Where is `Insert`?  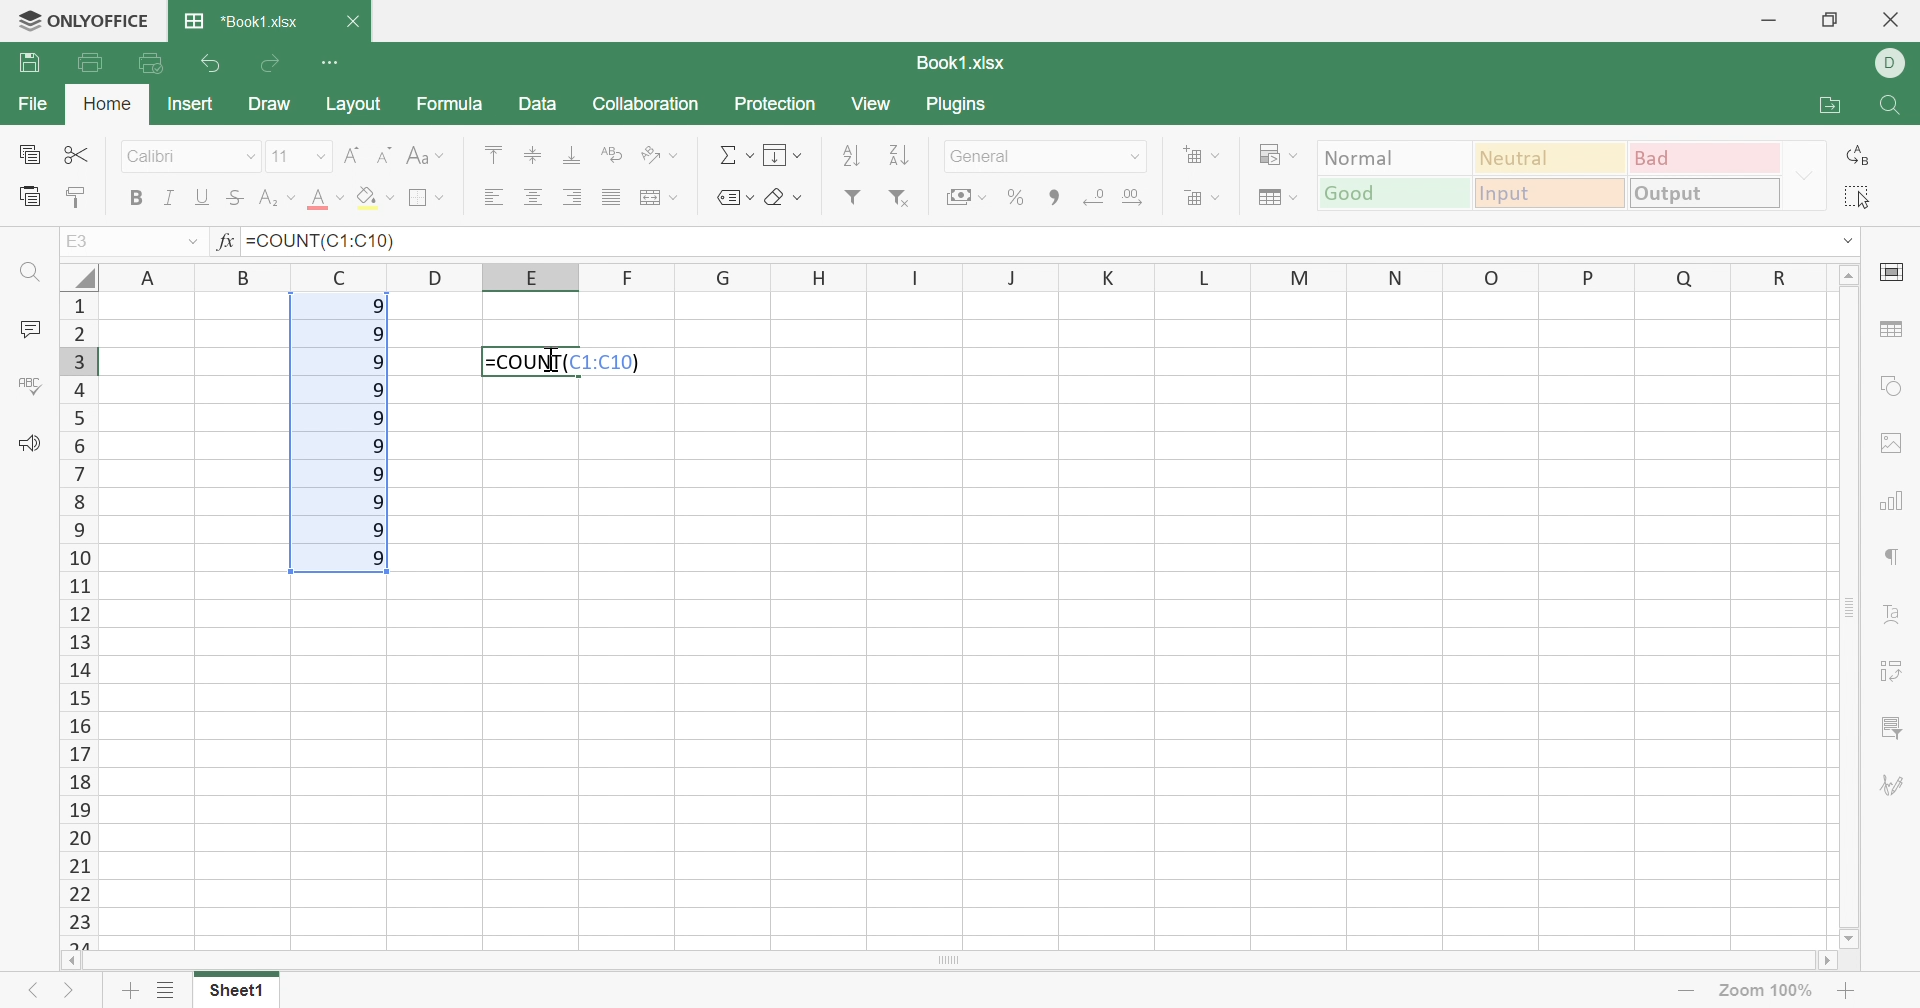
Insert is located at coordinates (193, 105).